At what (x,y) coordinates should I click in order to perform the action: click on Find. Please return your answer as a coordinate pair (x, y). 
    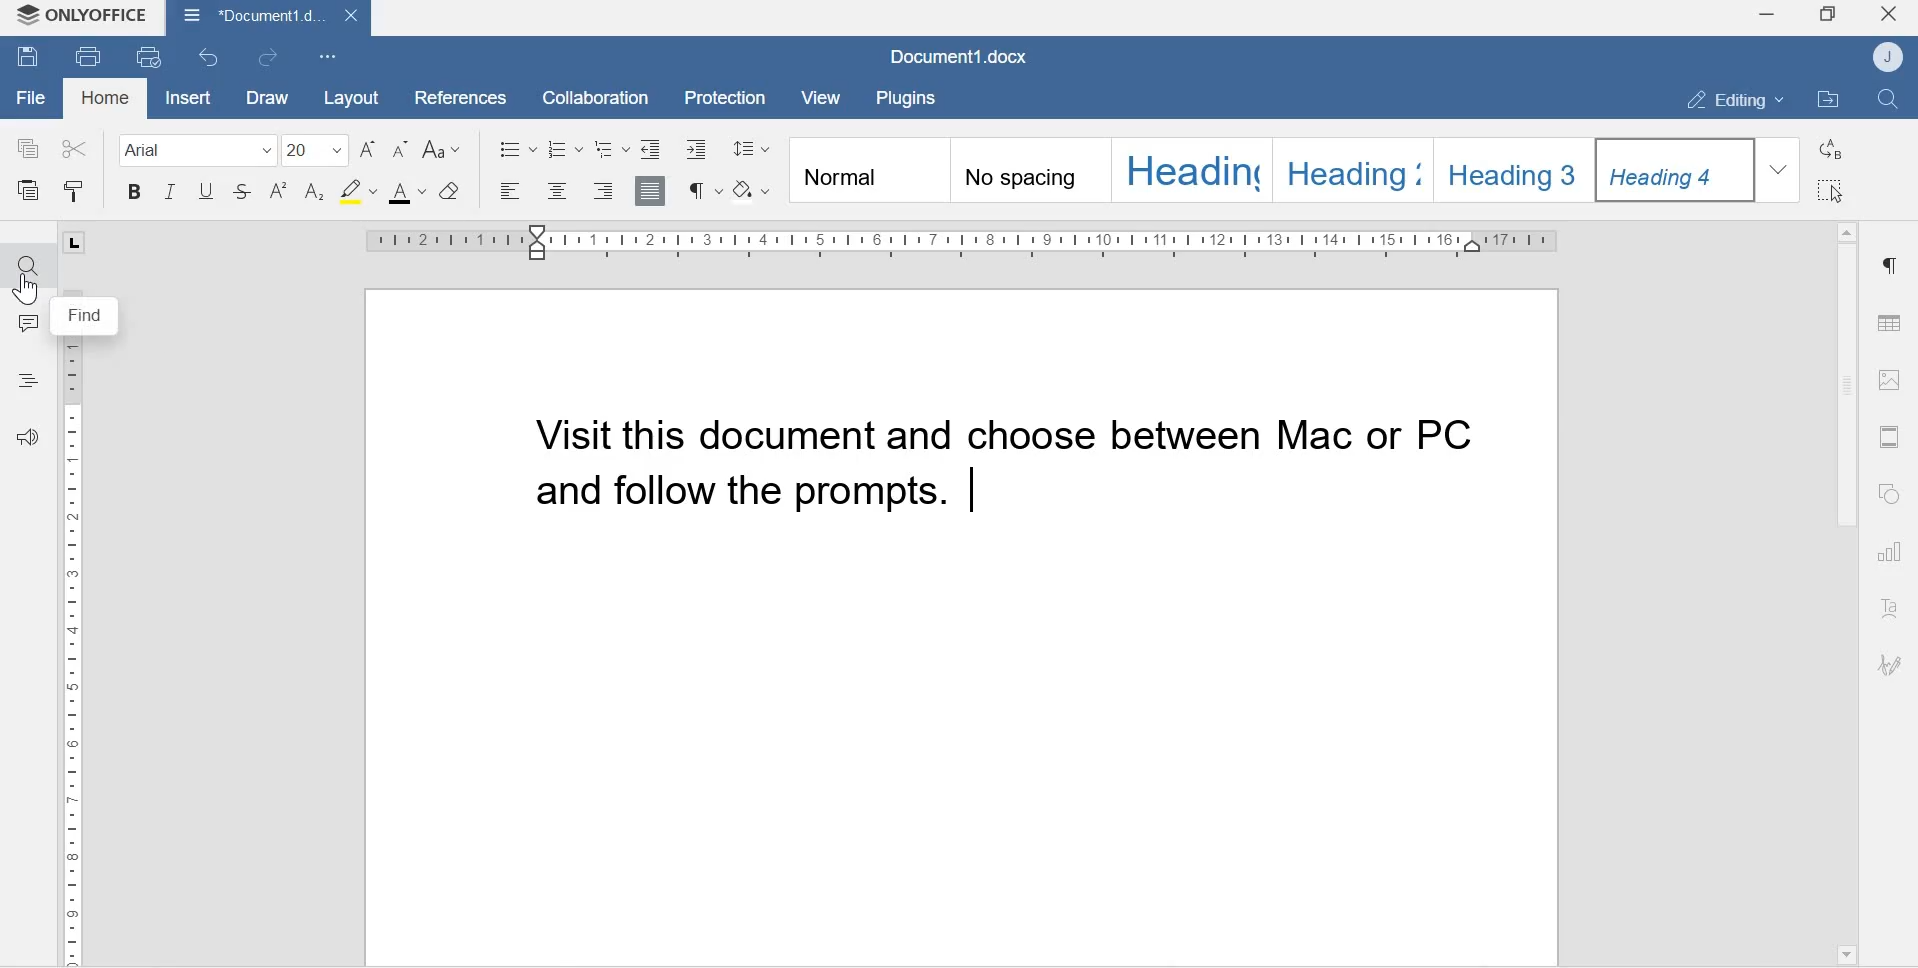
    Looking at the image, I should click on (1892, 100).